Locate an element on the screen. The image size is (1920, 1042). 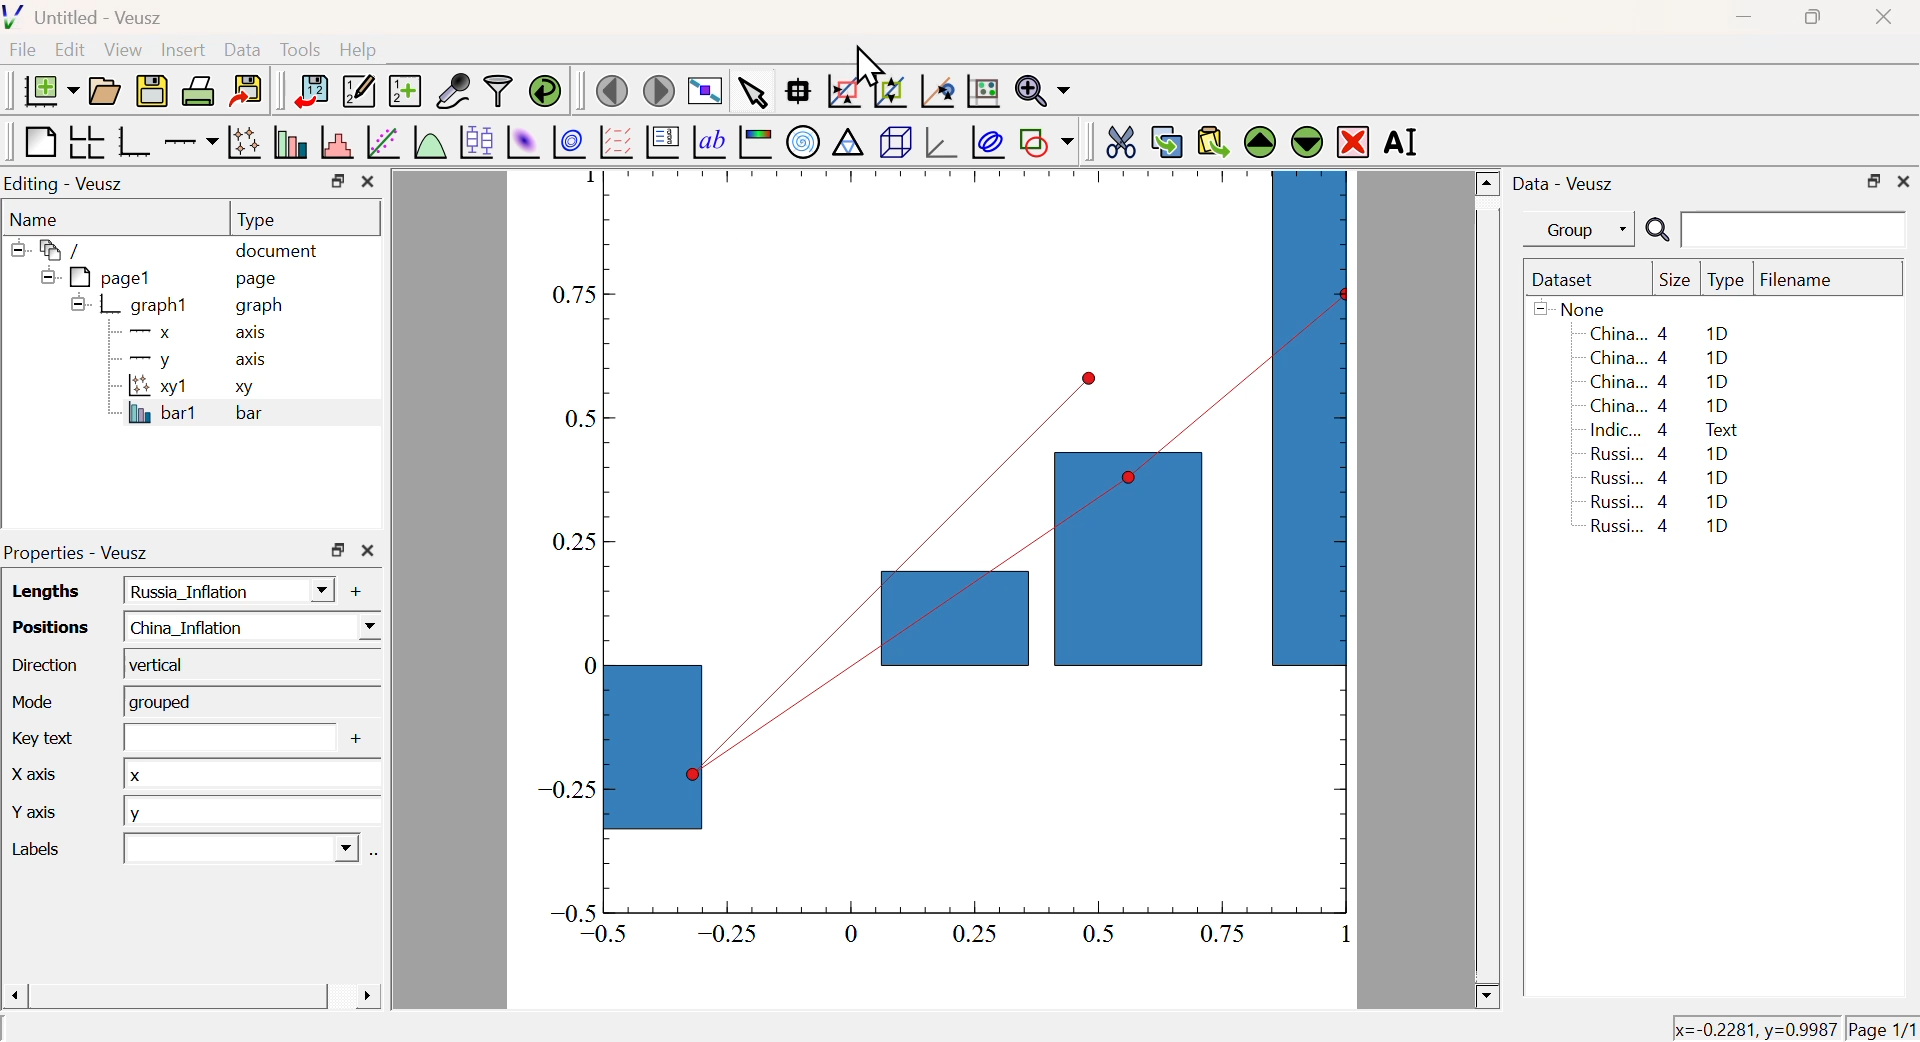
x is located at coordinates (244, 773).